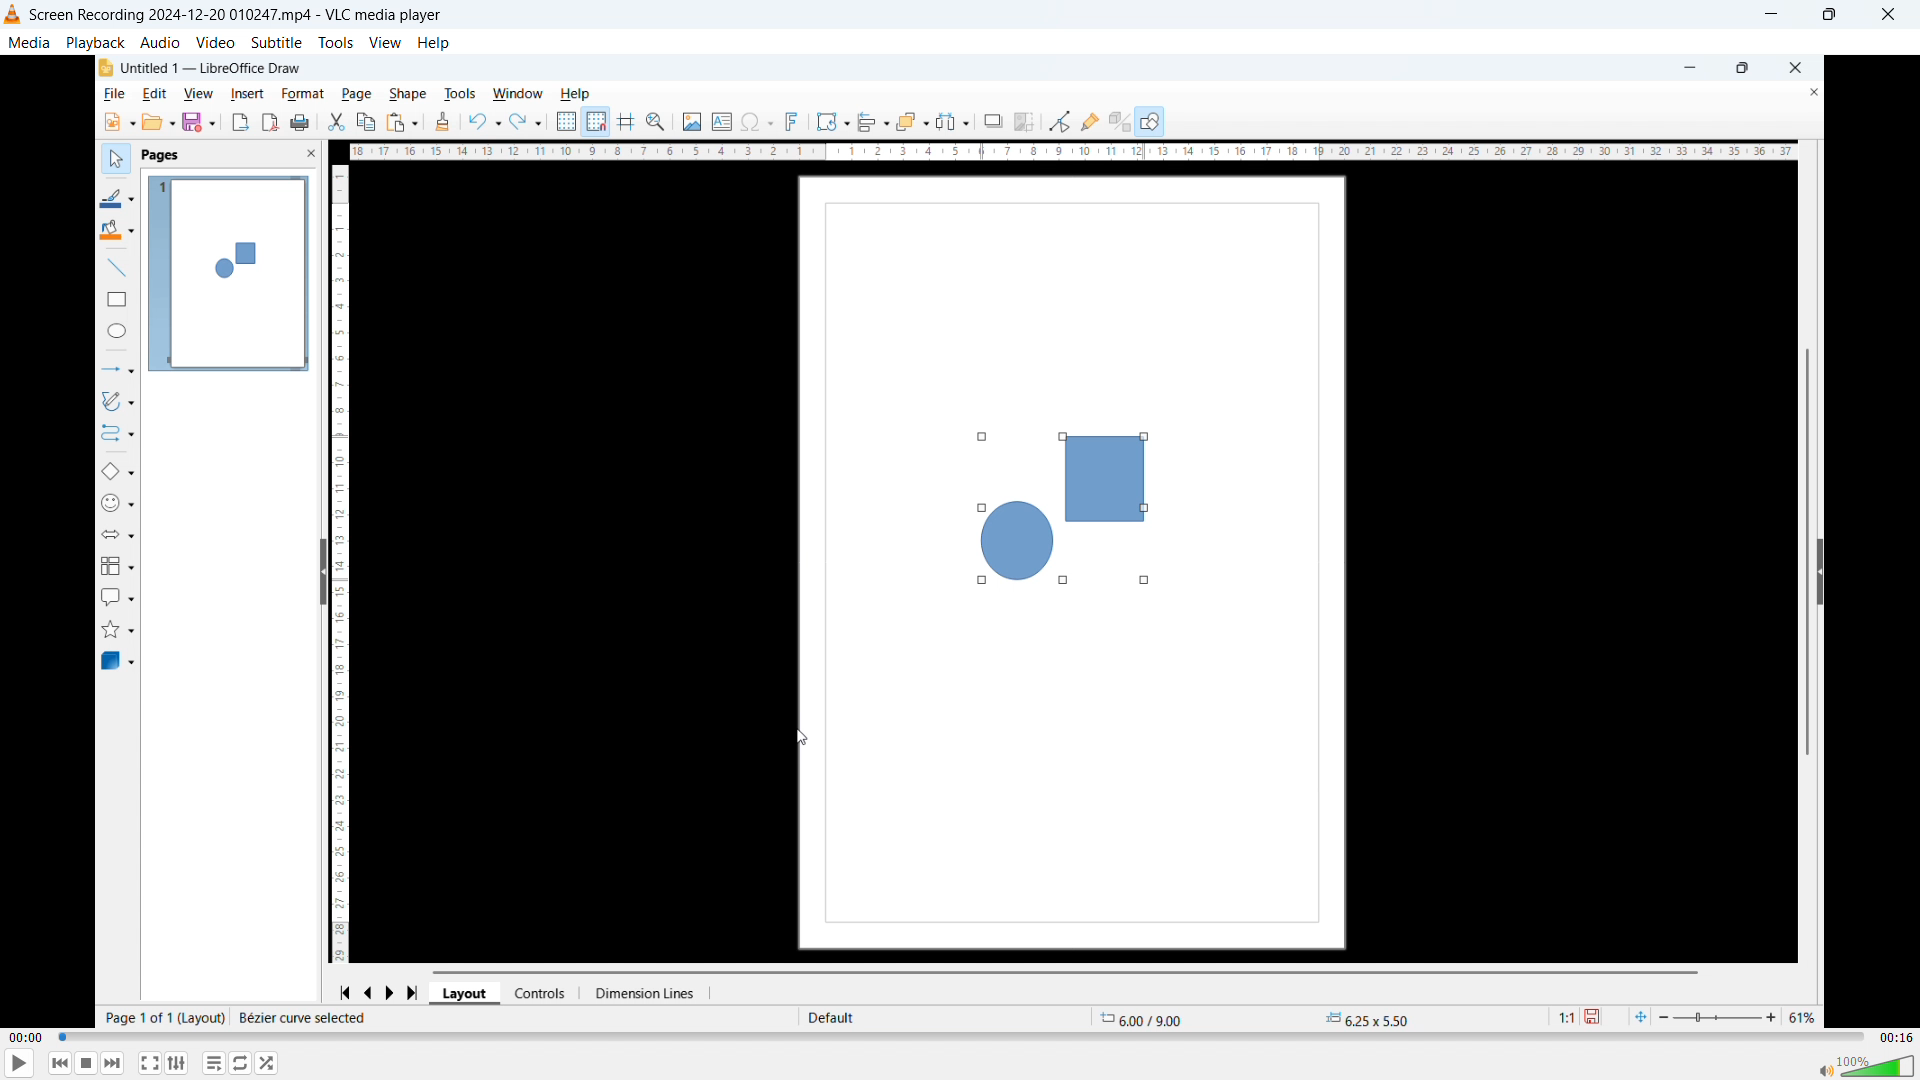  What do you see at coordinates (276, 42) in the screenshot?
I see `Subtitle ` at bounding box center [276, 42].